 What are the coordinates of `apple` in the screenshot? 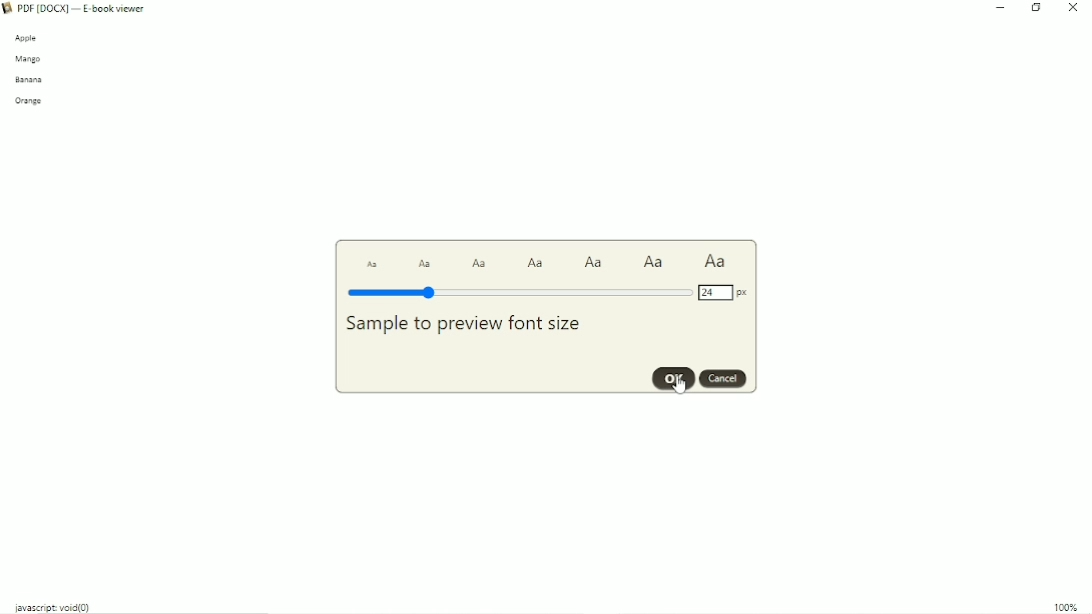 It's located at (26, 40).